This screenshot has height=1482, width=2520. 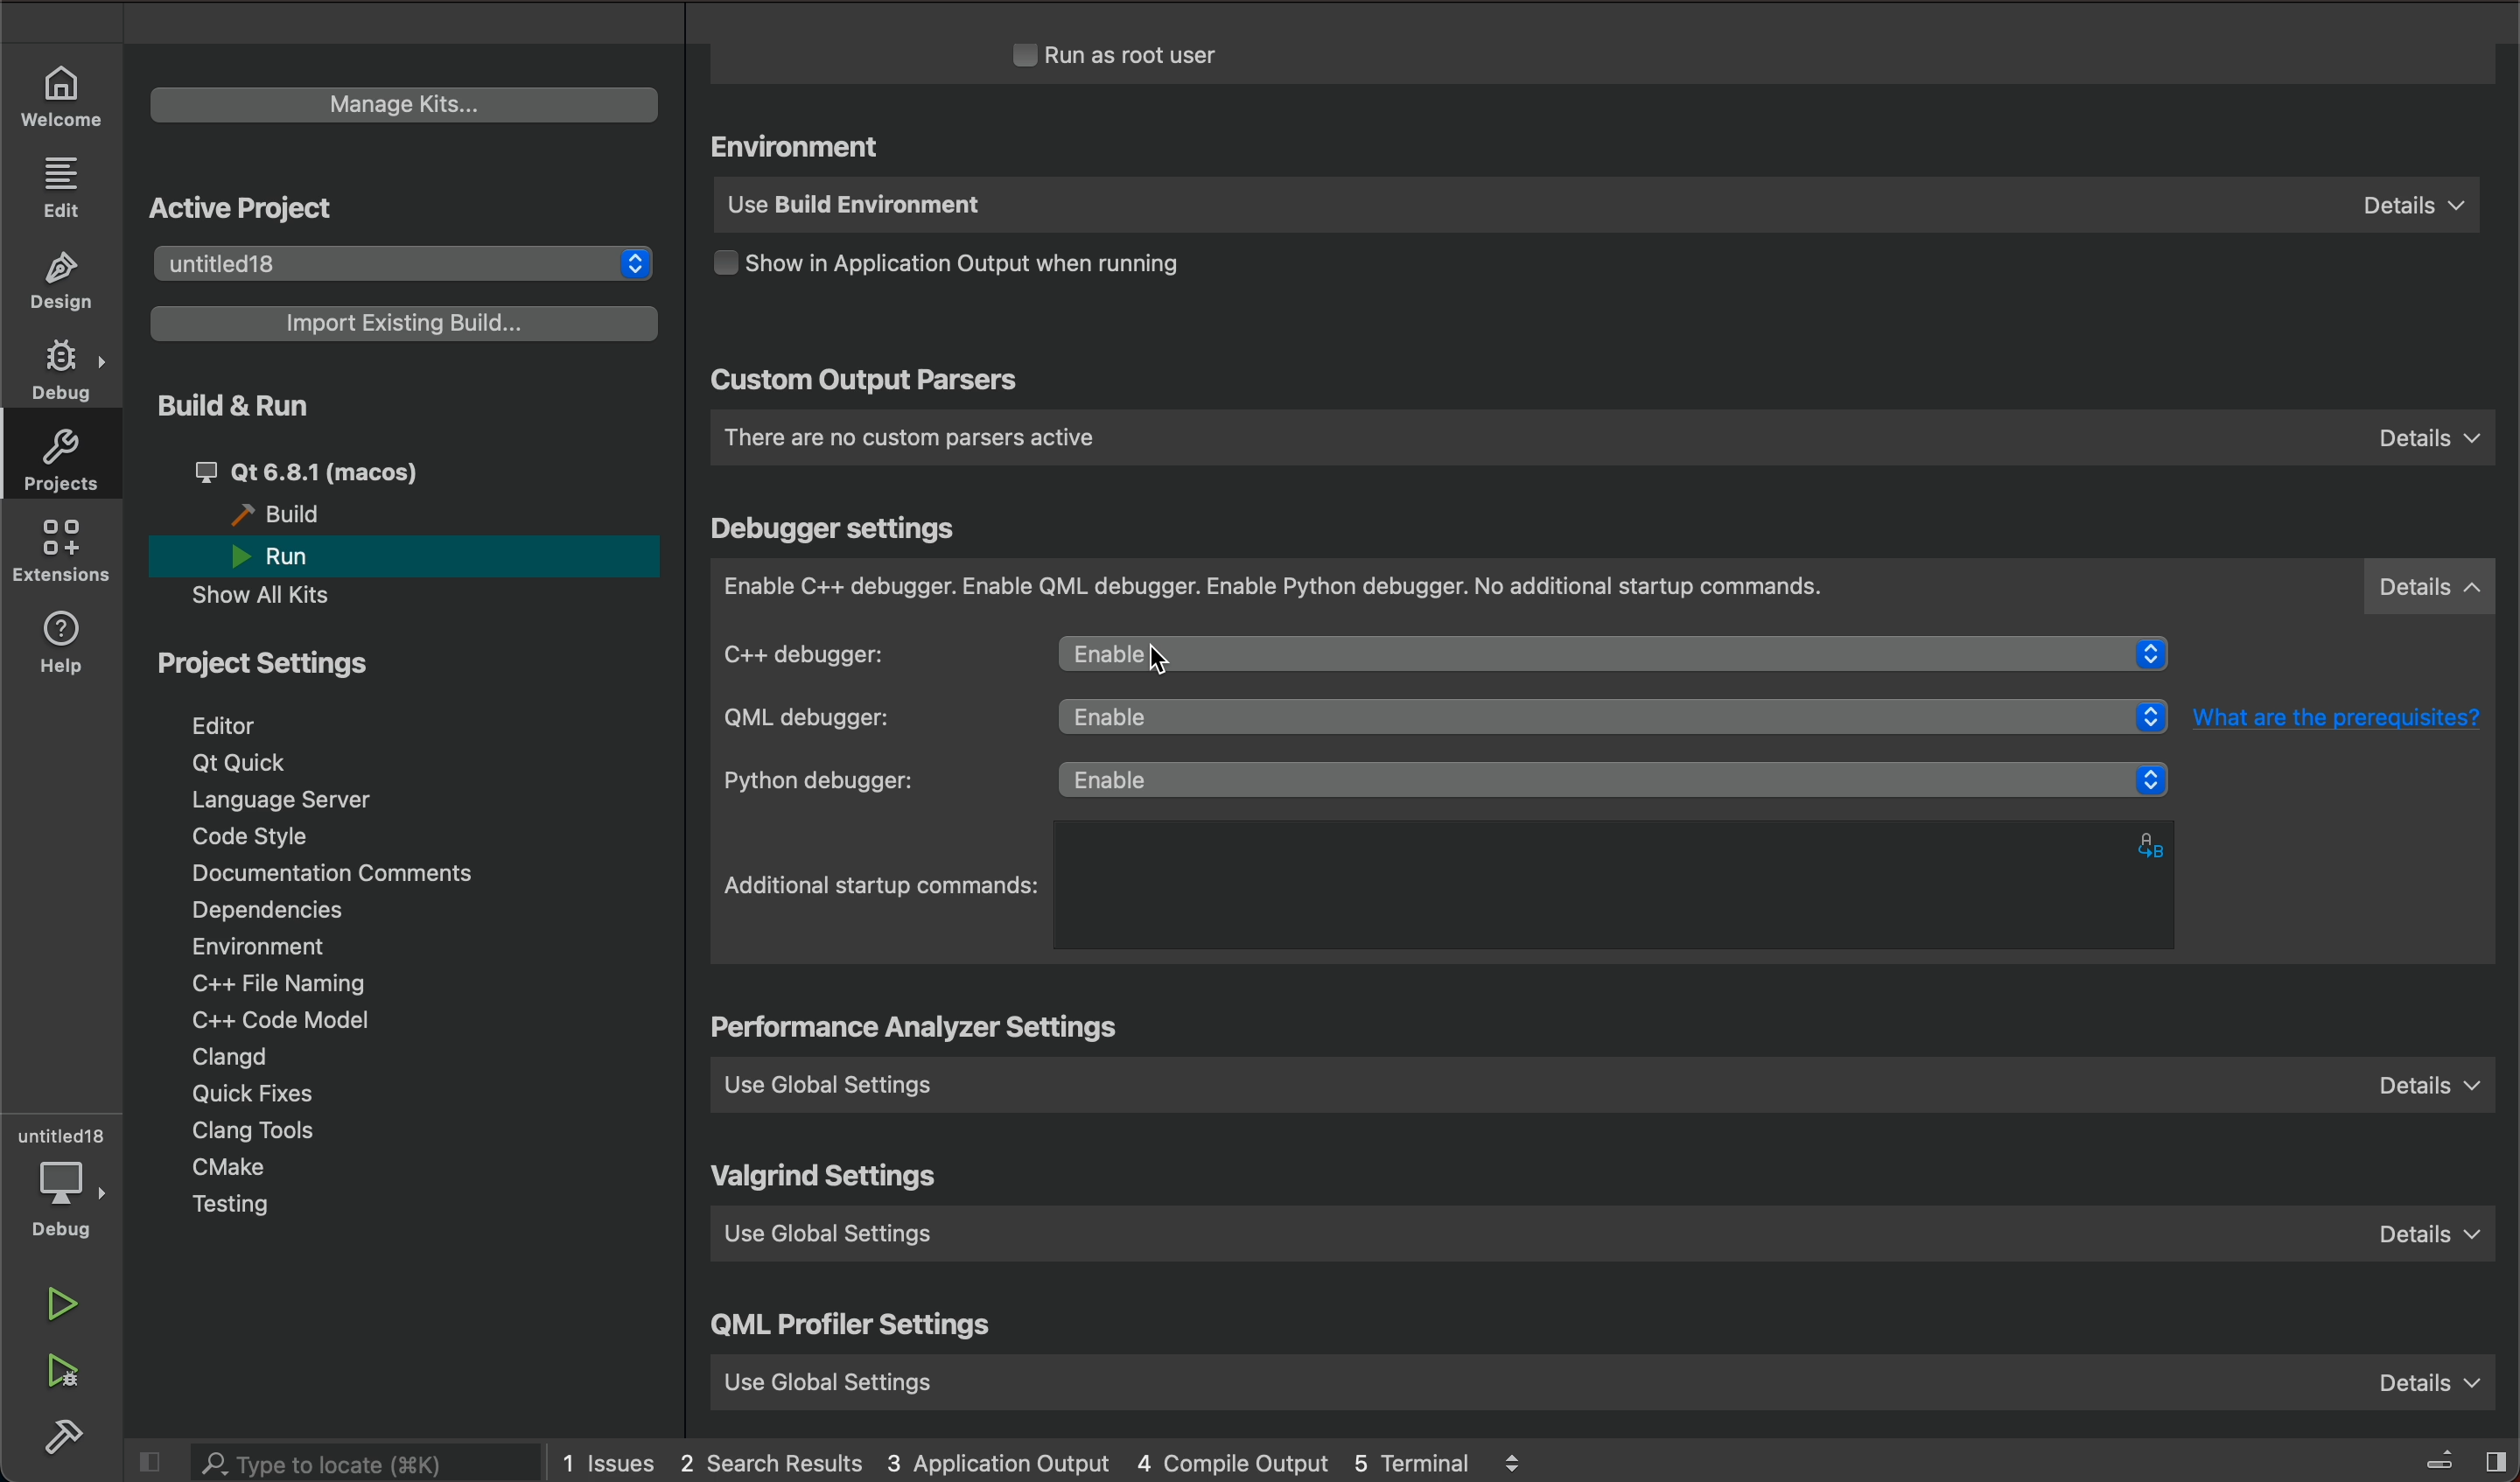 What do you see at coordinates (407, 322) in the screenshot?
I see `import ` at bounding box center [407, 322].